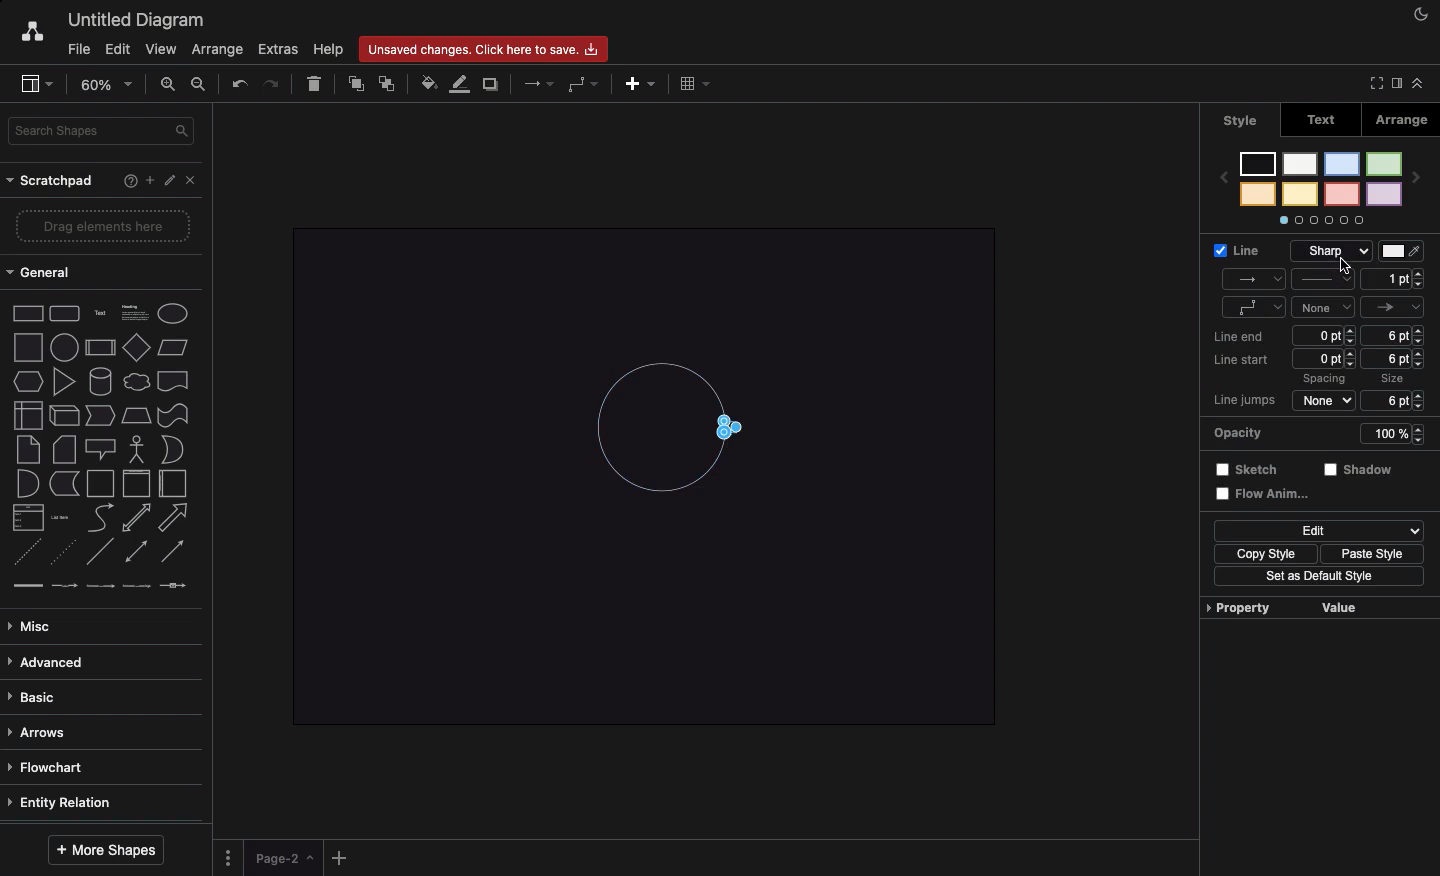 The image size is (1440, 876). What do you see at coordinates (1247, 398) in the screenshot?
I see `Line jumps` at bounding box center [1247, 398].